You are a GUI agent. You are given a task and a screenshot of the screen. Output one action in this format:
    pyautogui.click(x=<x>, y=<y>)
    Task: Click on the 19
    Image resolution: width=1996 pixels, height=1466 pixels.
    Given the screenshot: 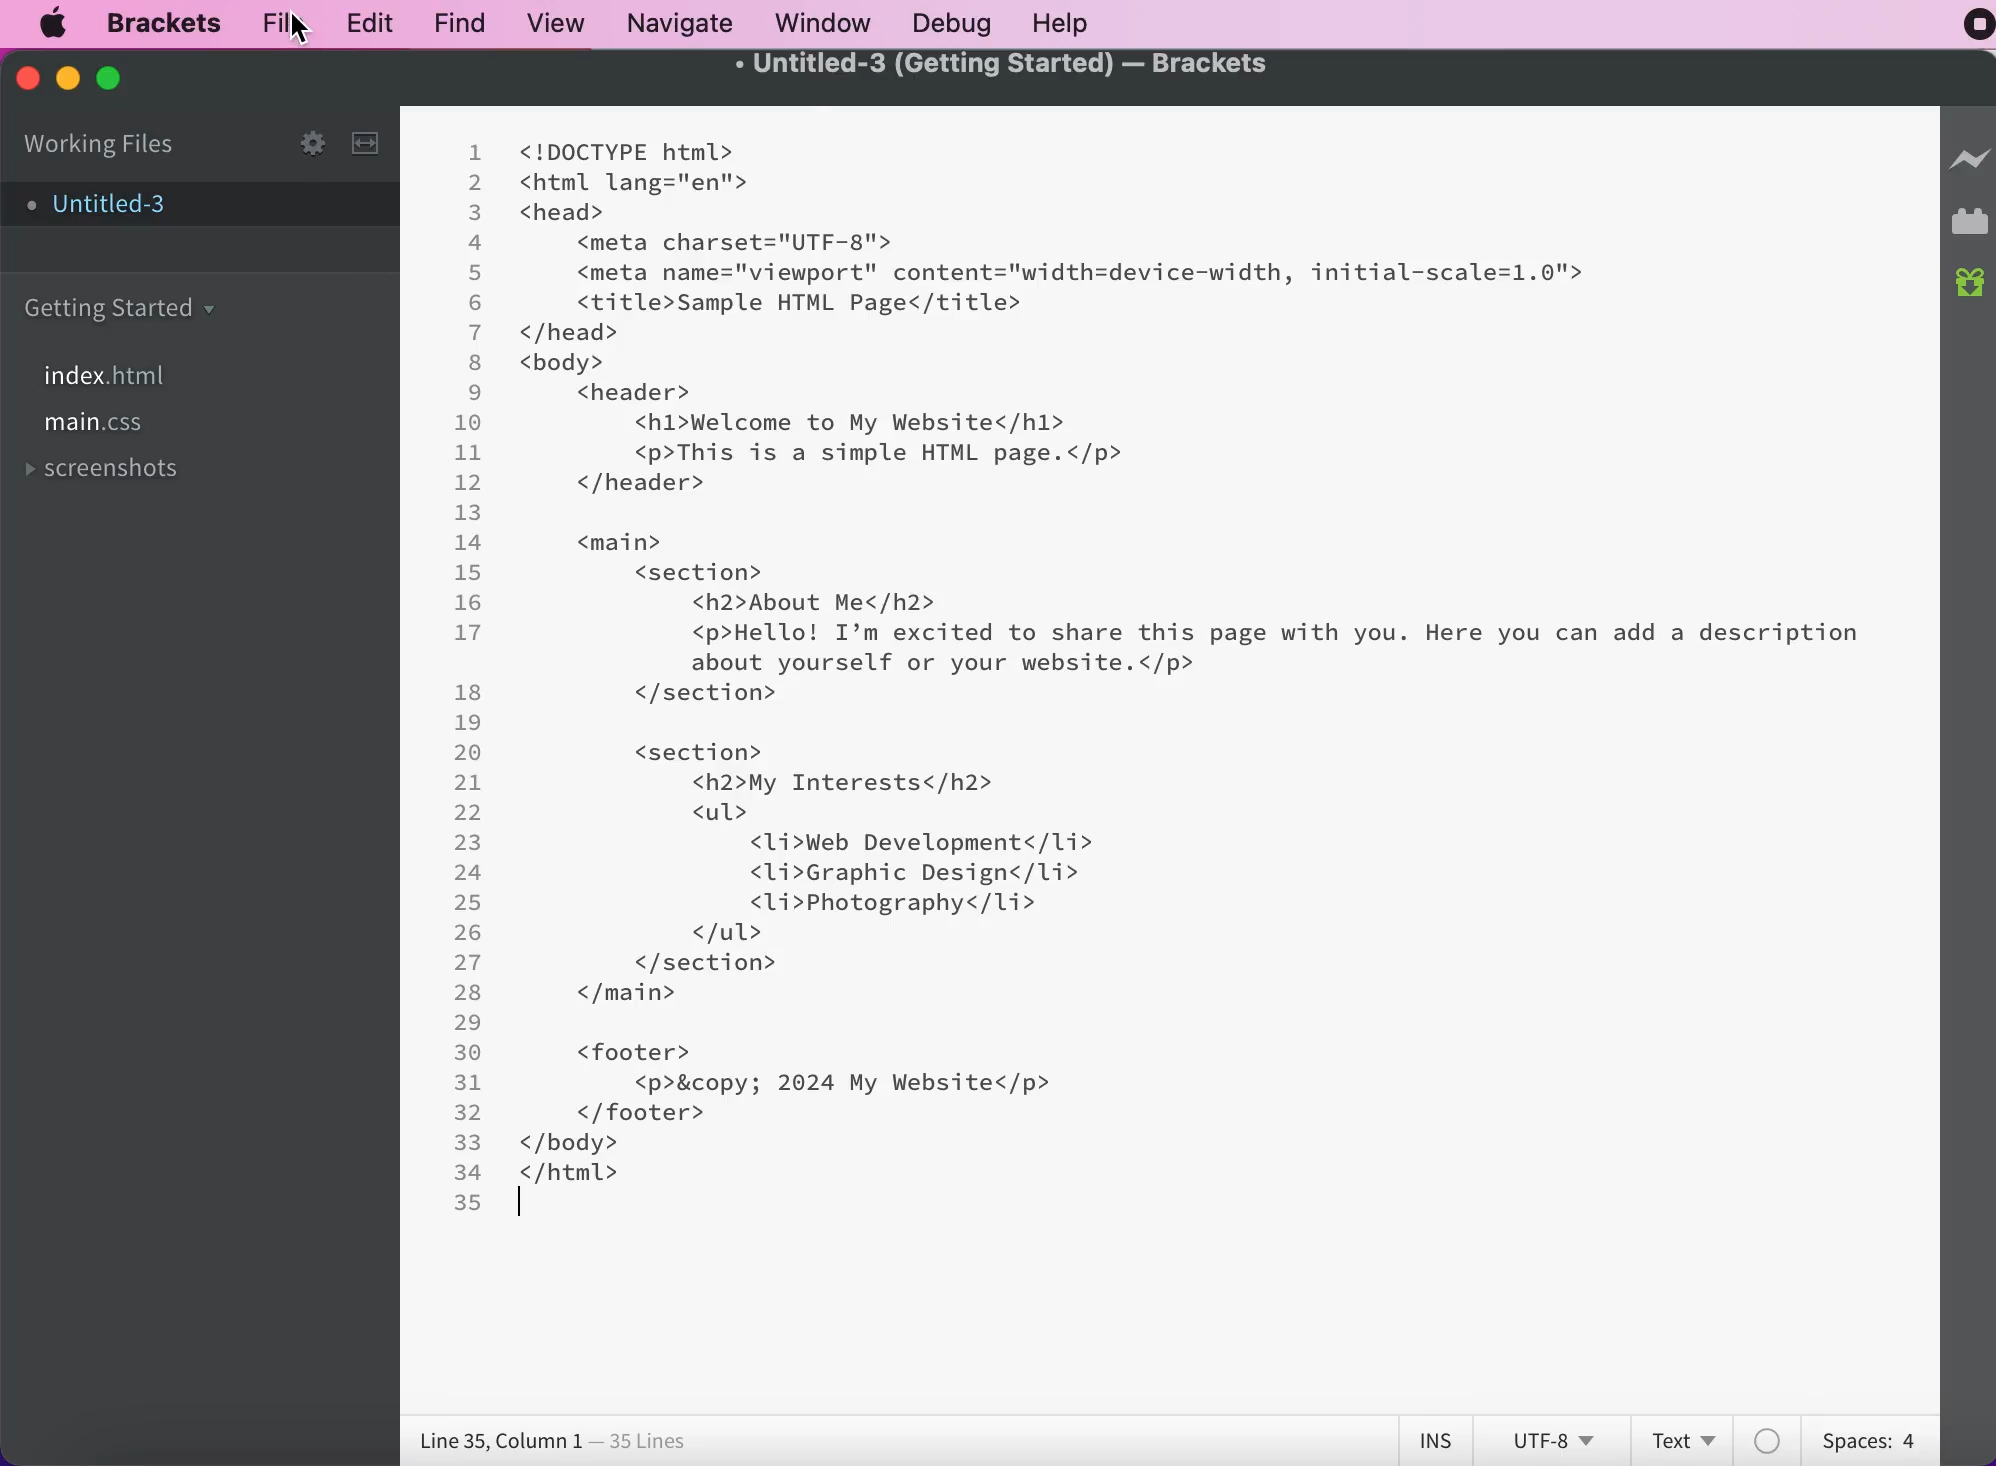 What is the action you would take?
    pyautogui.click(x=469, y=724)
    